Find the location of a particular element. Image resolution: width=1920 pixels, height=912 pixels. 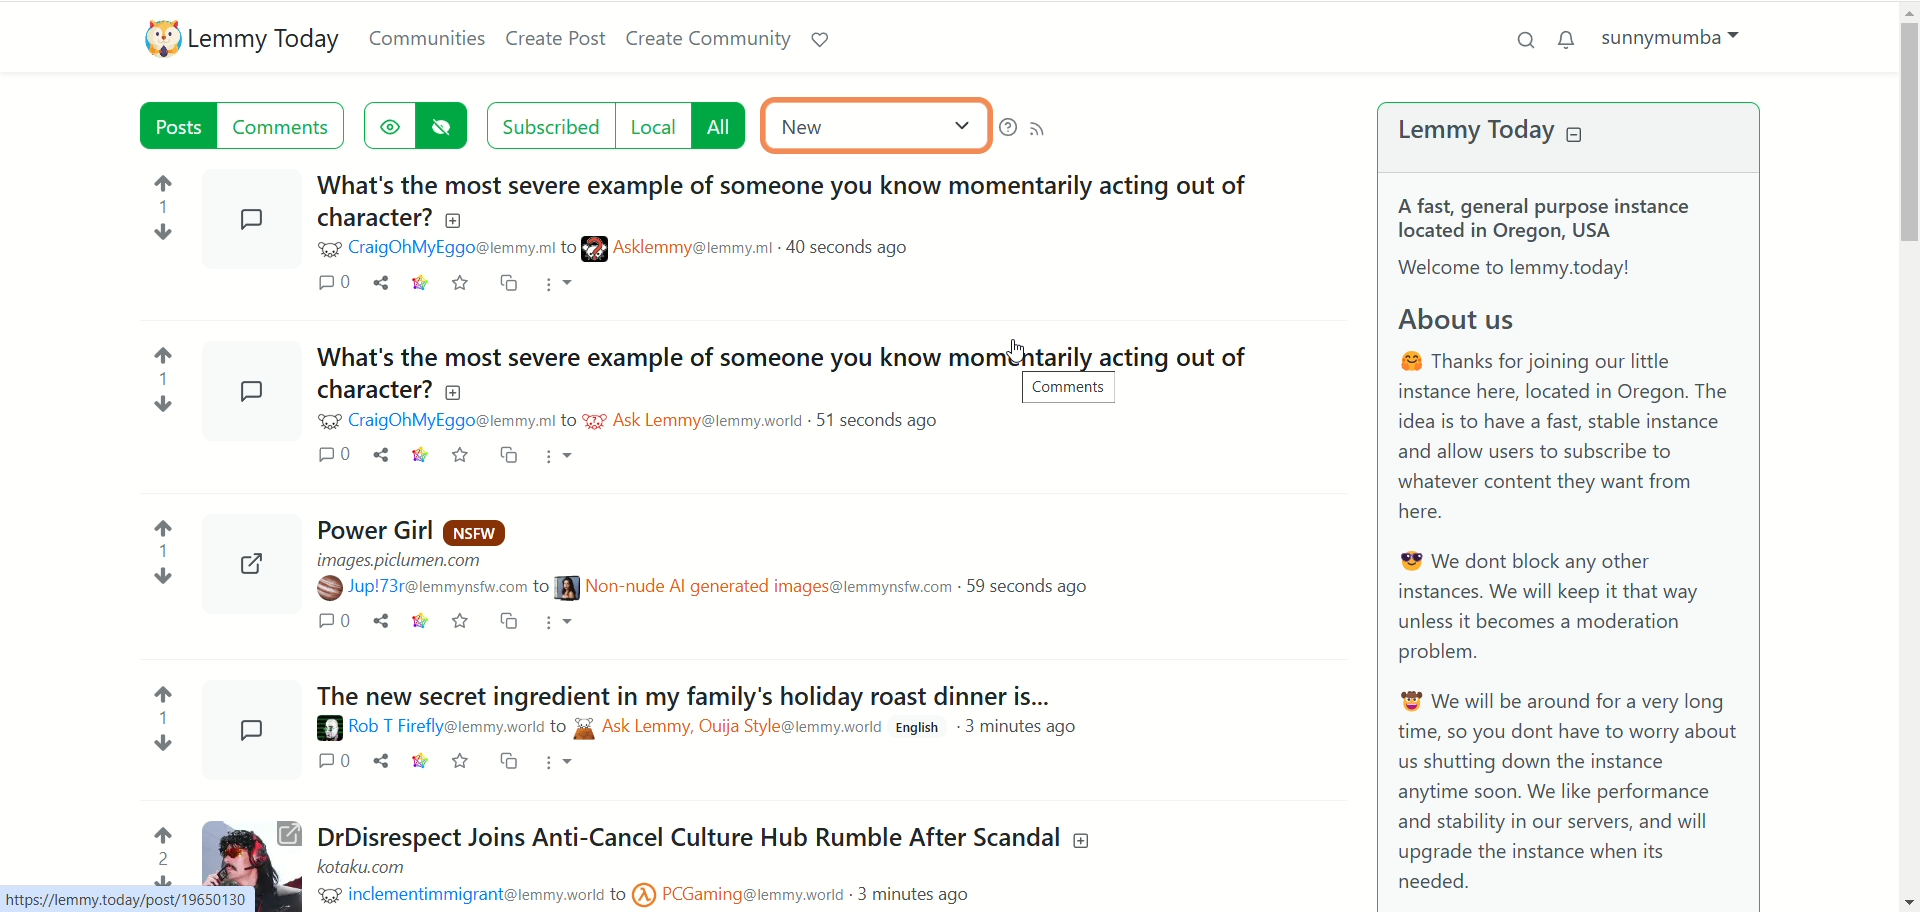

local is located at coordinates (649, 126).